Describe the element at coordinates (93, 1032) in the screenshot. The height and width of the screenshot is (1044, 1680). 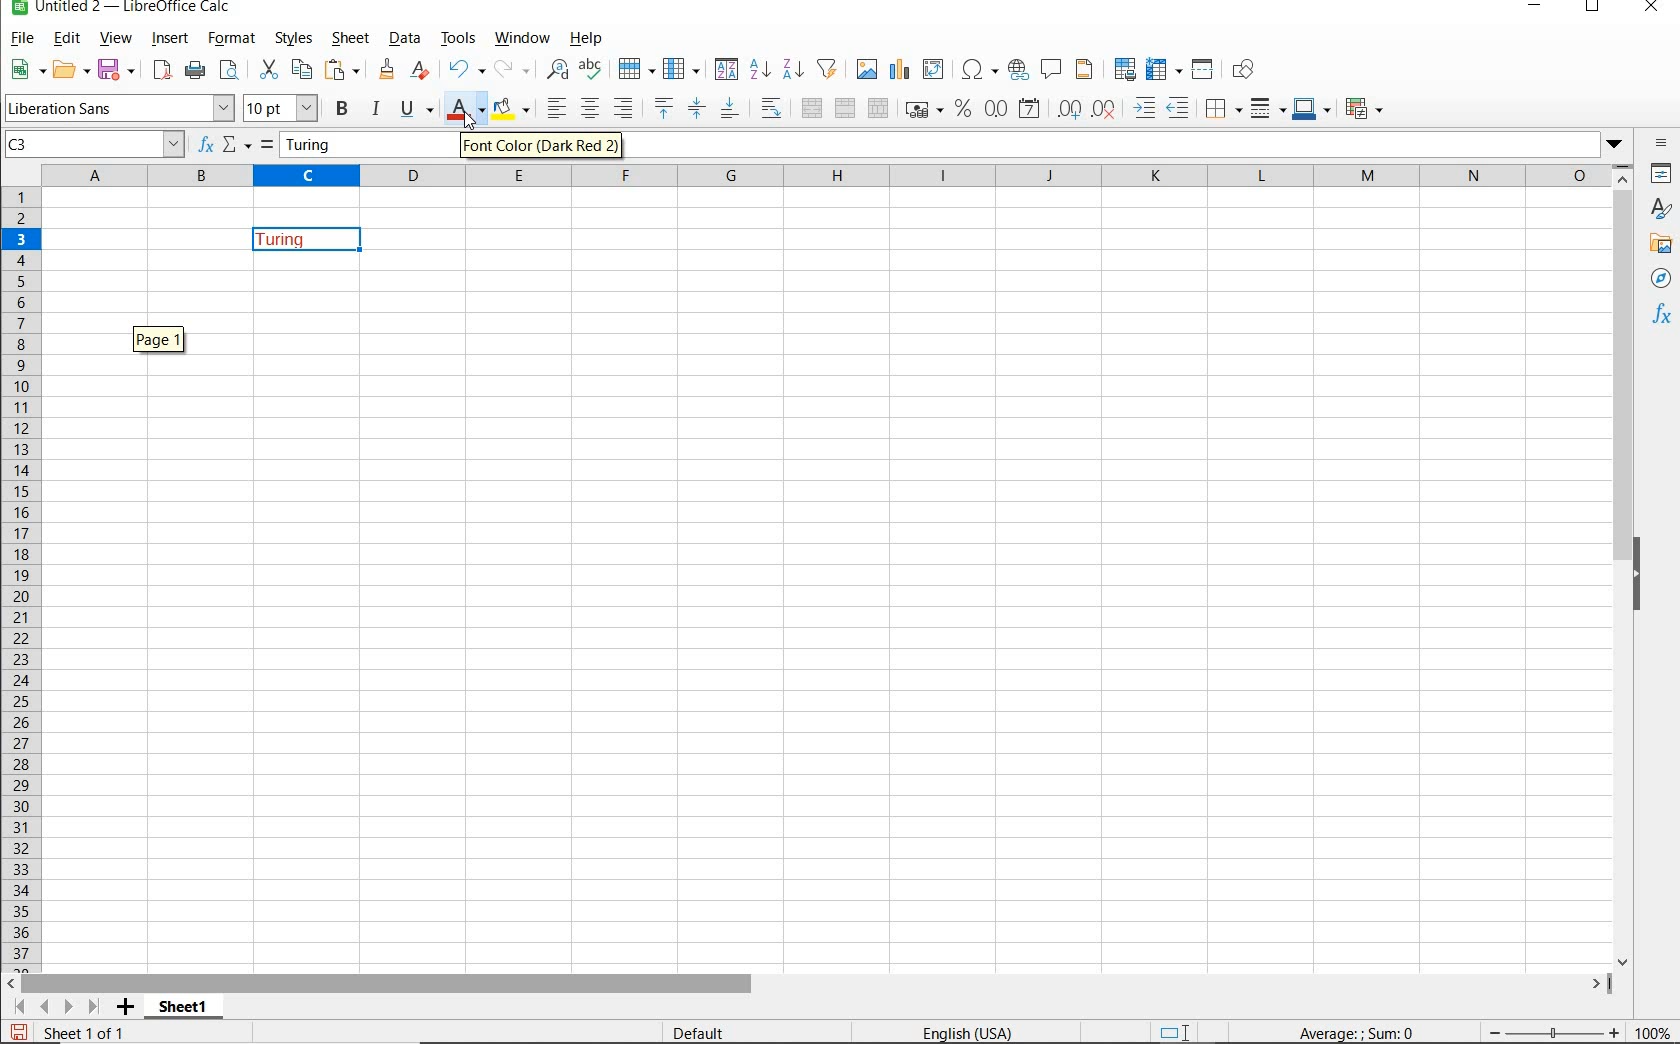
I see `Sheet 1 of 1` at that location.